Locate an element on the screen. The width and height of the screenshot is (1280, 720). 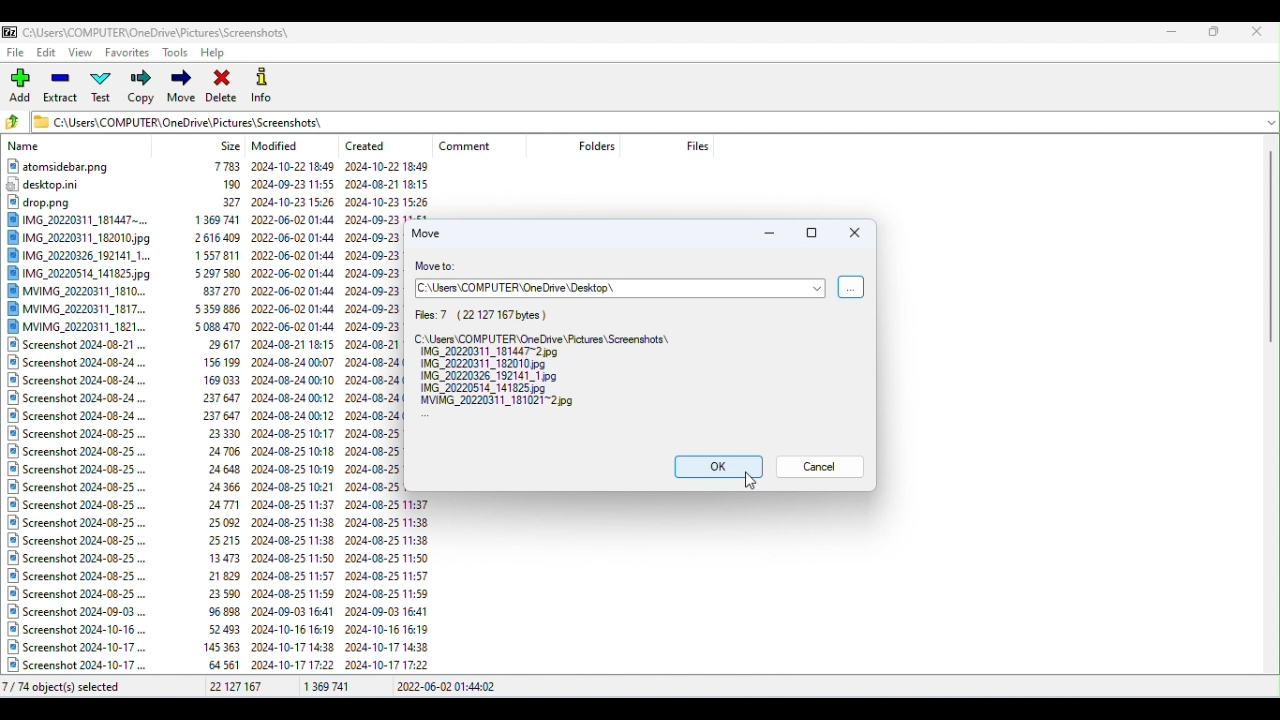
Favorites is located at coordinates (126, 55).